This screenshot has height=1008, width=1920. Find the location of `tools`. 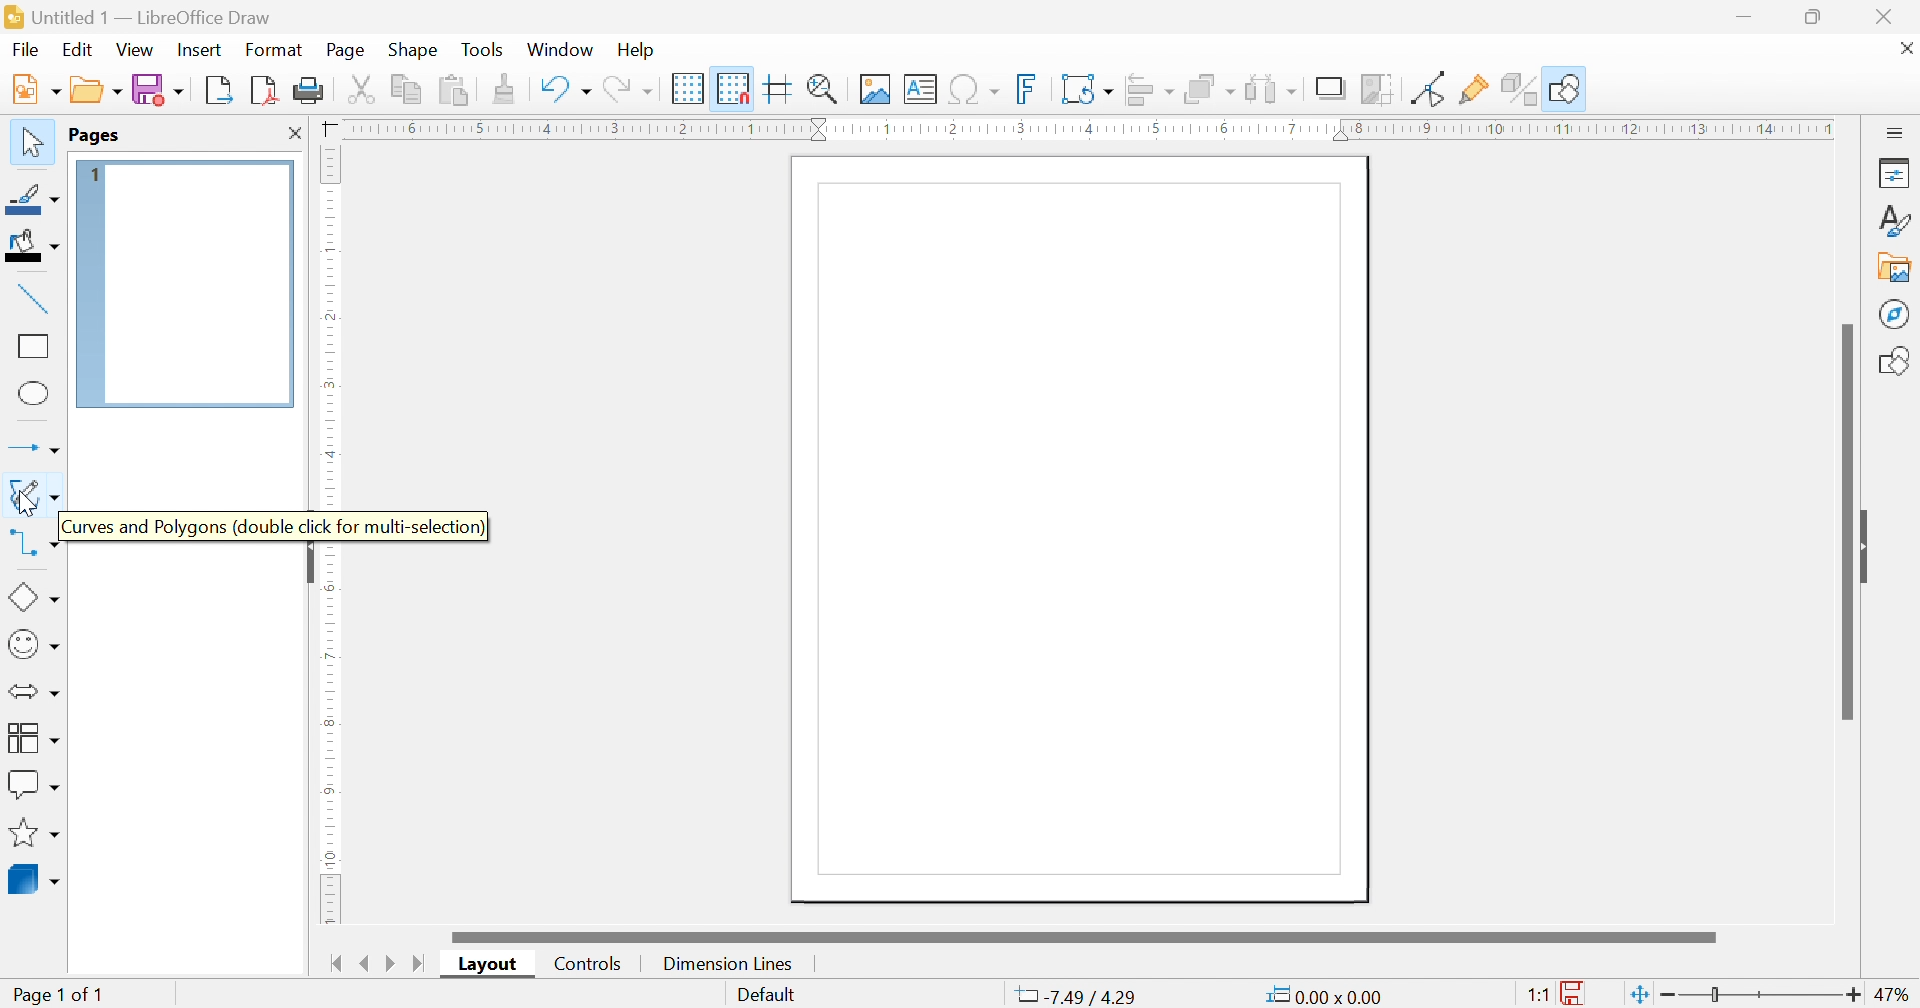

tools is located at coordinates (485, 48).